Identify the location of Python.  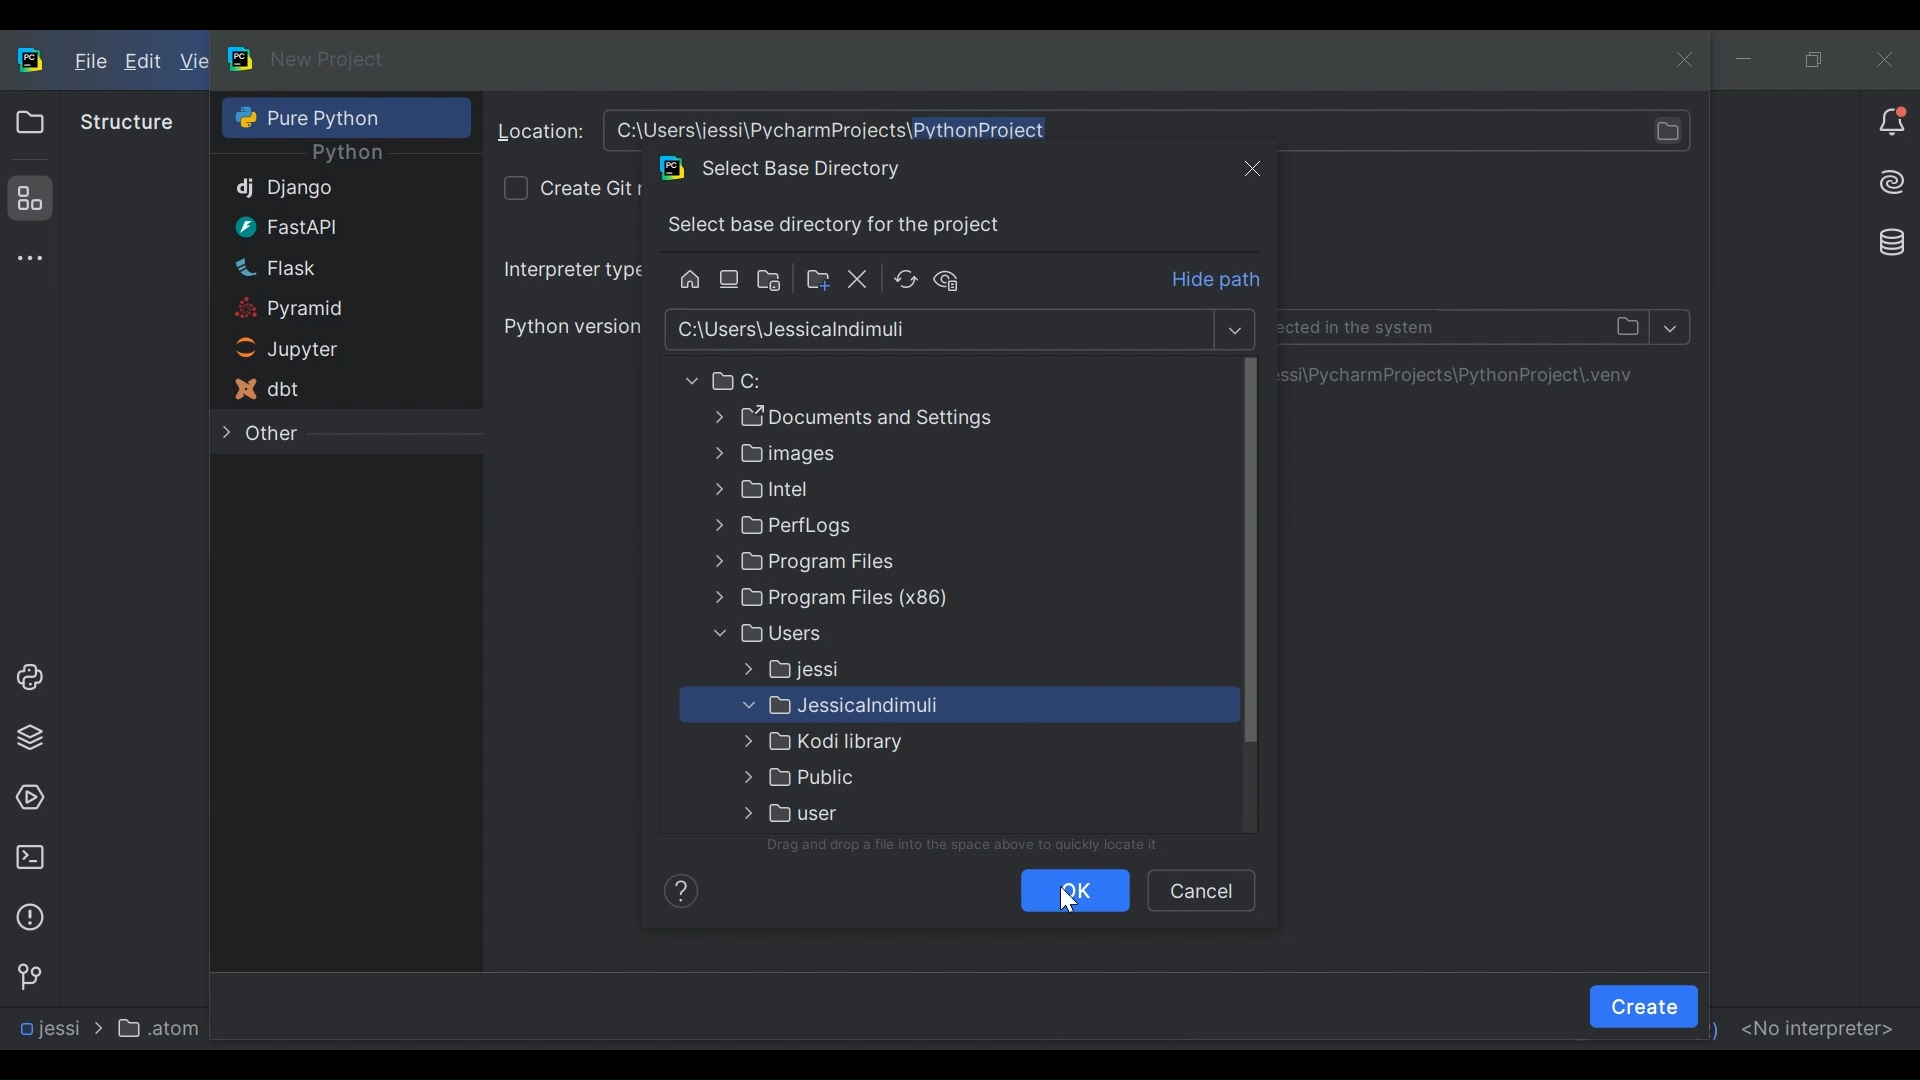
(347, 154).